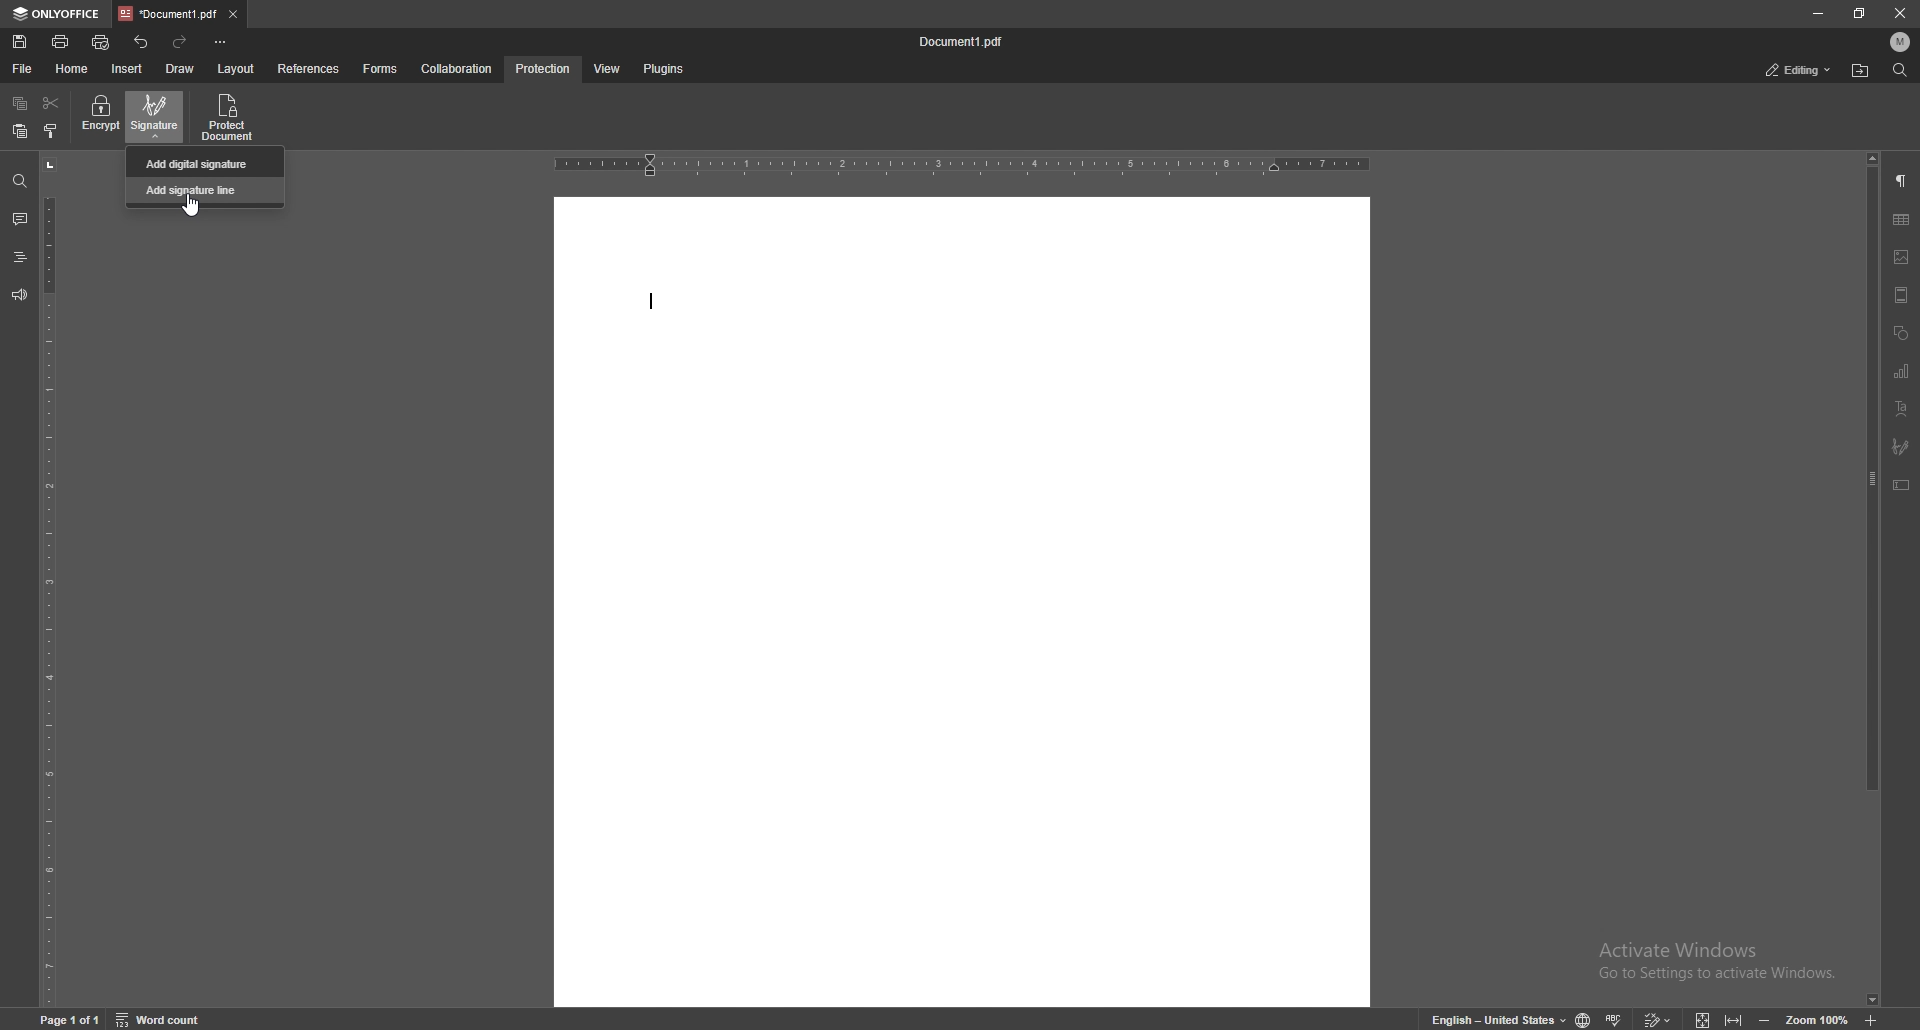 Image resolution: width=1920 pixels, height=1030 pixels. I want to click on text art, so click(1901, 410).